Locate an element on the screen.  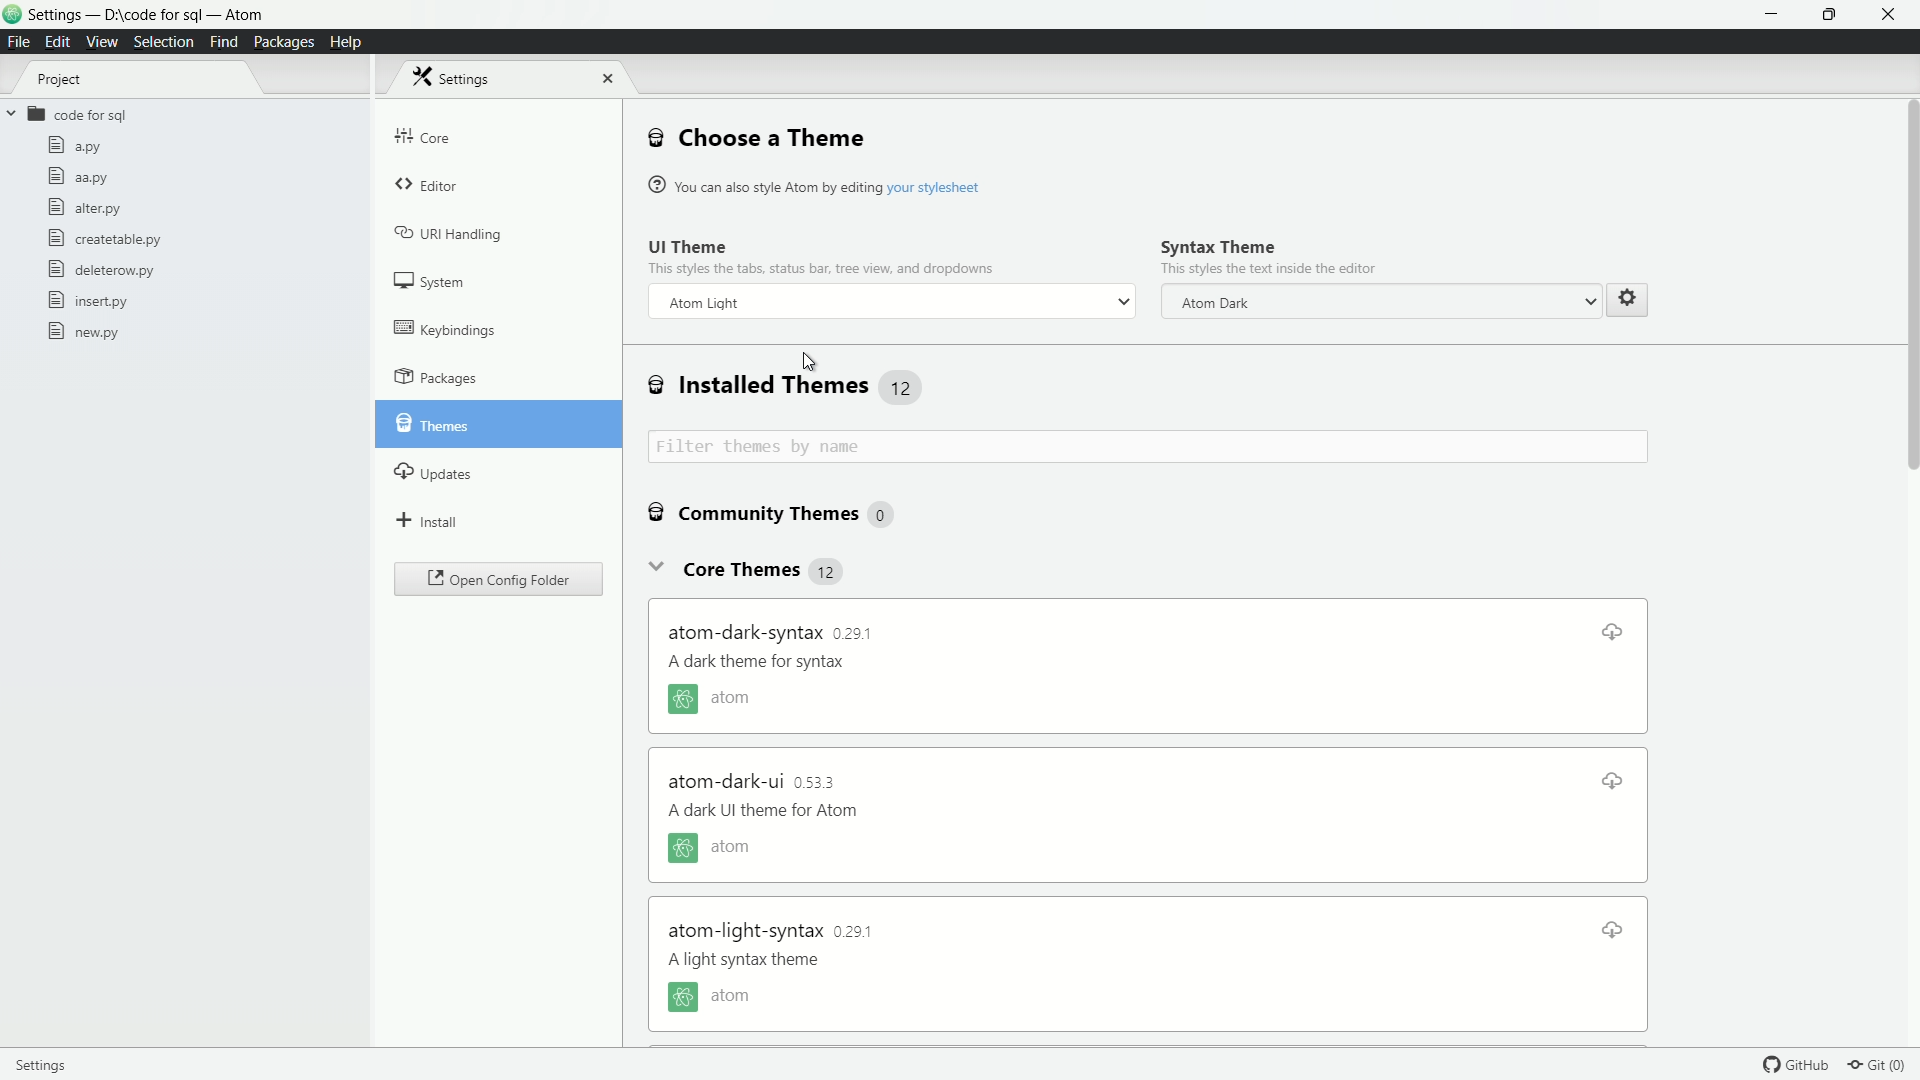
full screen is located at coordinates (1835, 14).